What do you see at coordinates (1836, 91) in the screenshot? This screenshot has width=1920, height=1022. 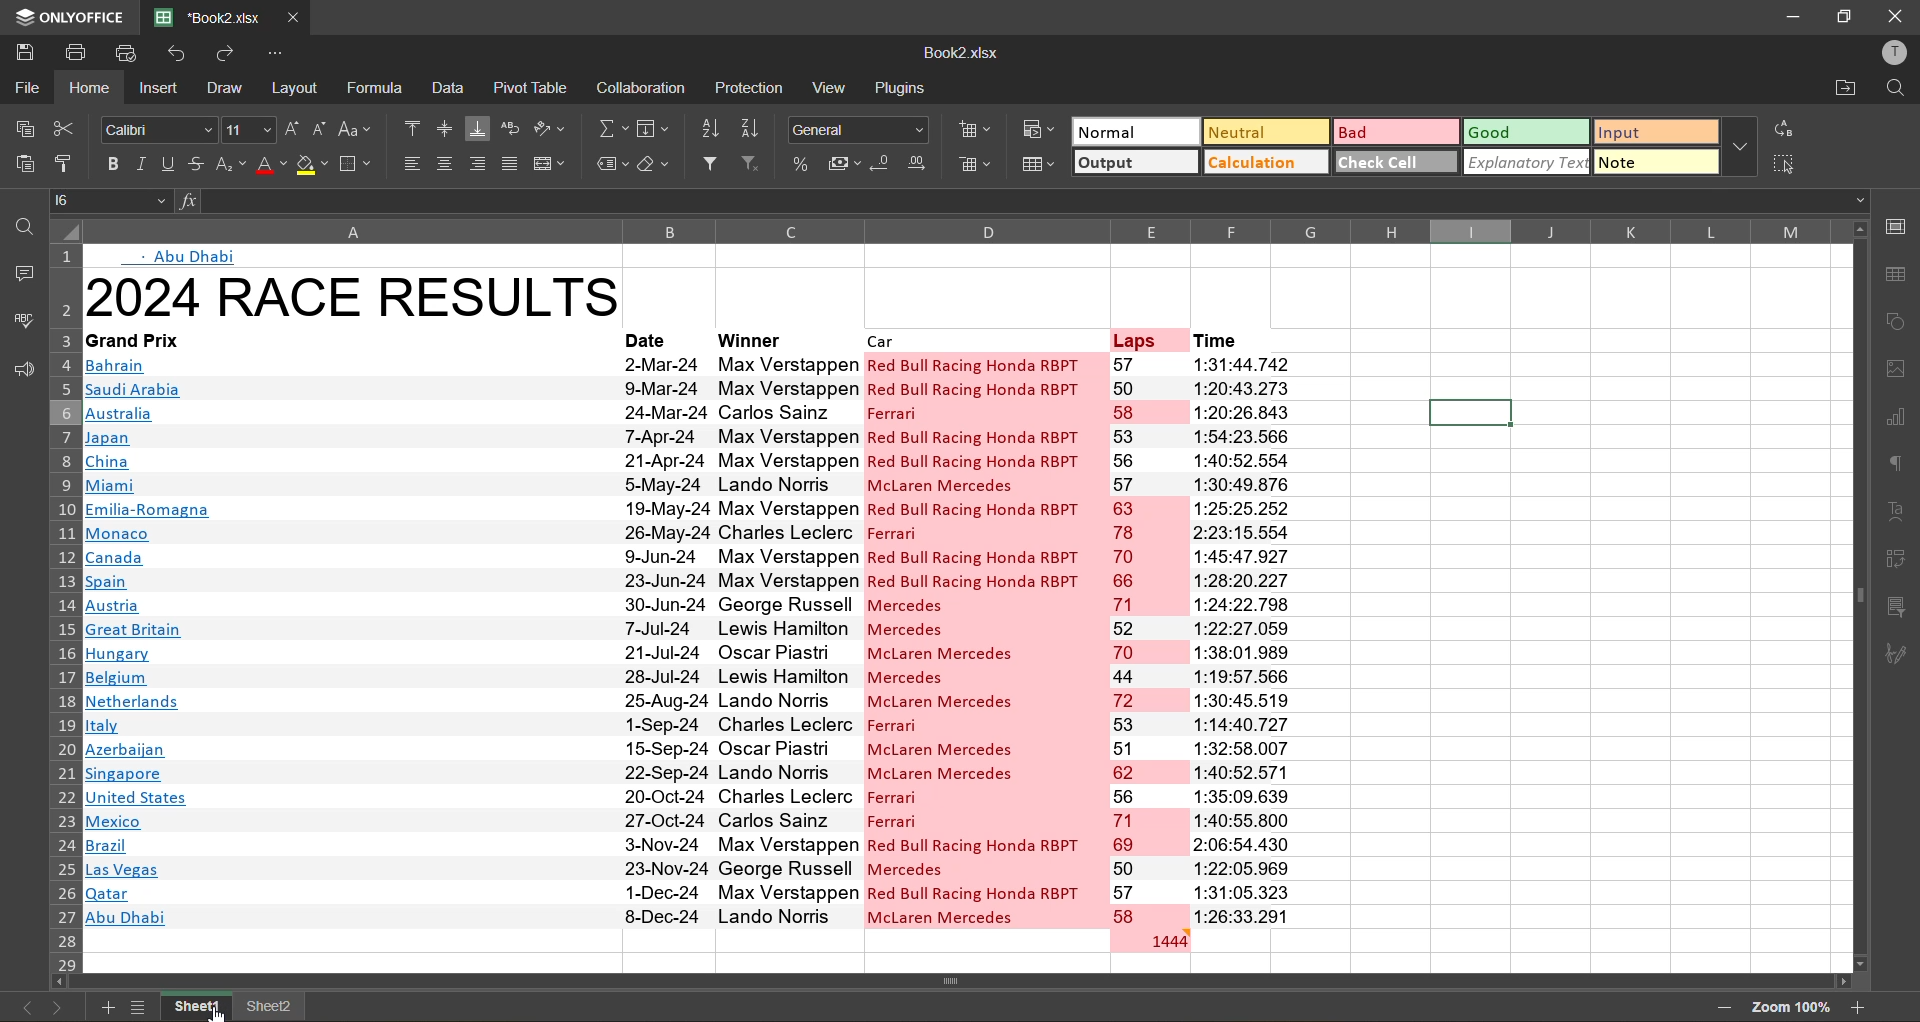 I see `open location` at bounding box center [1836, 91].